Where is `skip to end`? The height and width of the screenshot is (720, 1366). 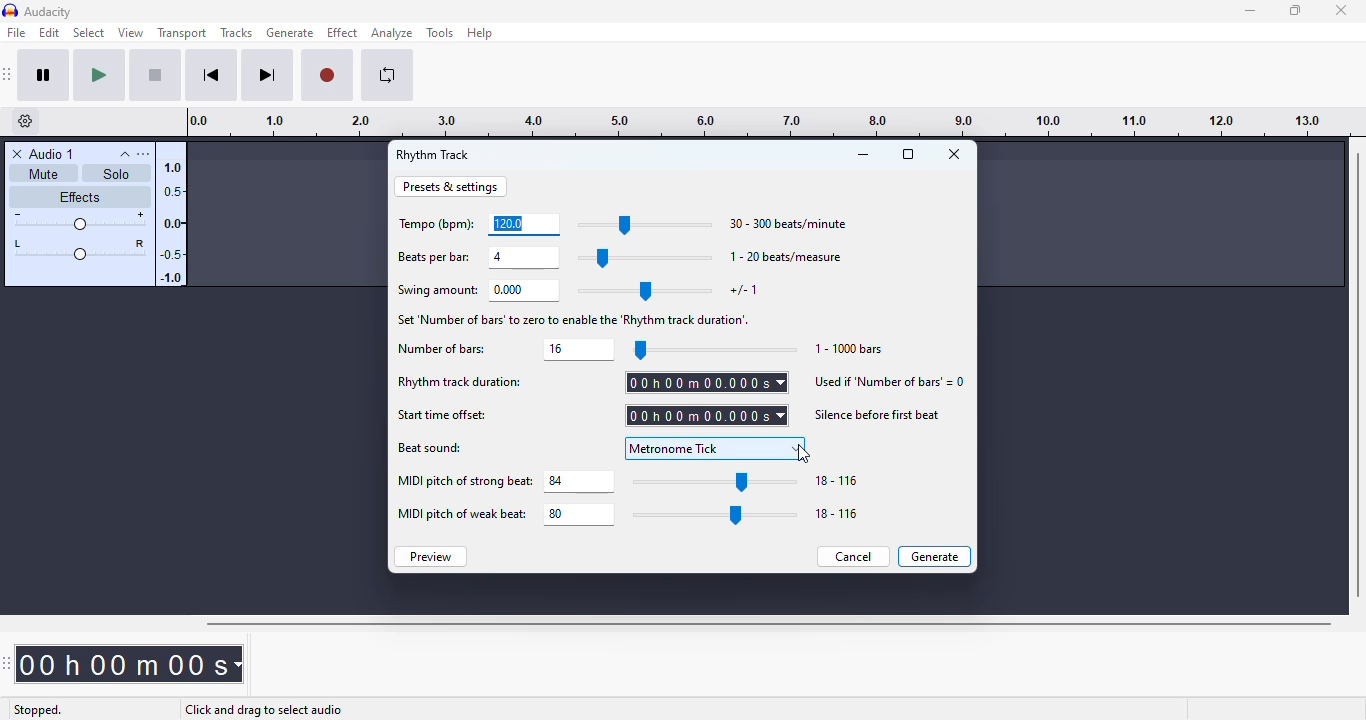
skip to end is located at coordinates (267, 76).